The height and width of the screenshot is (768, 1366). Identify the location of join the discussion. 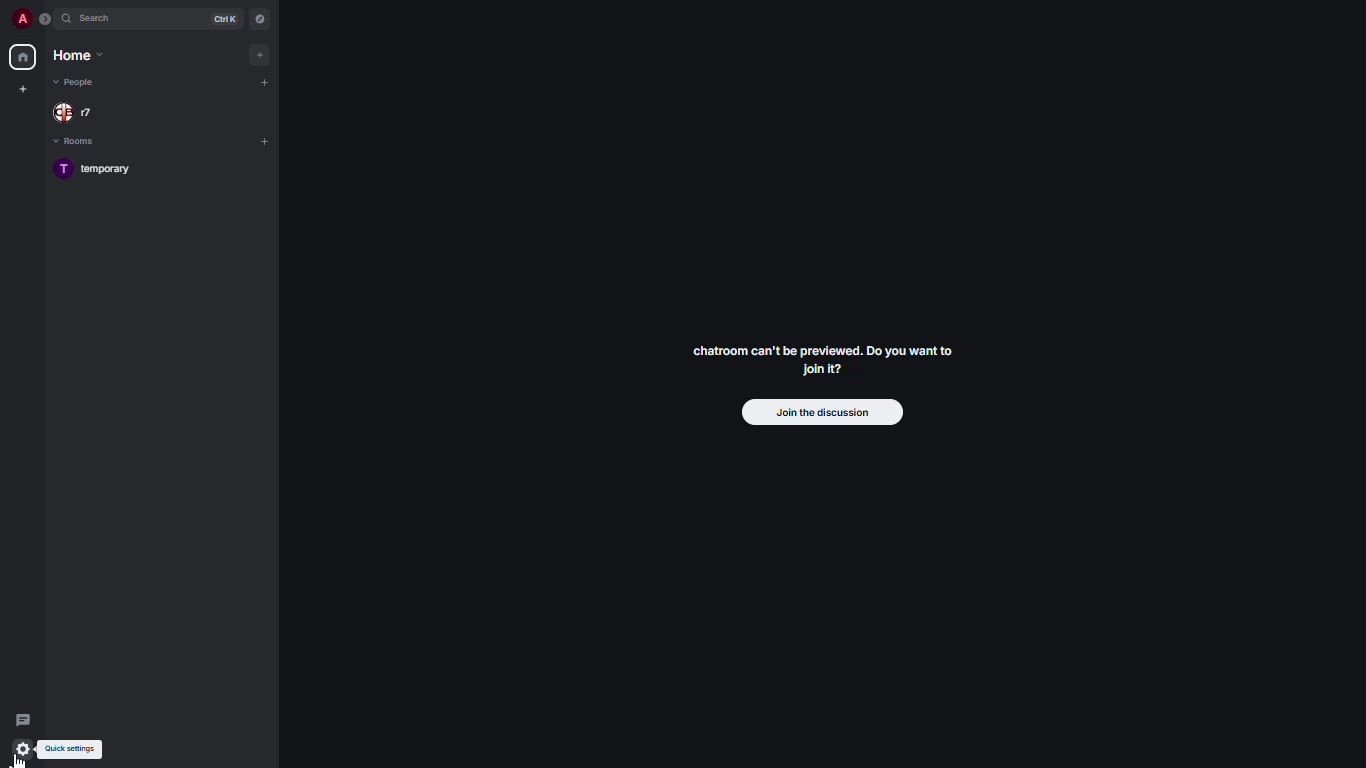
(822, 414).